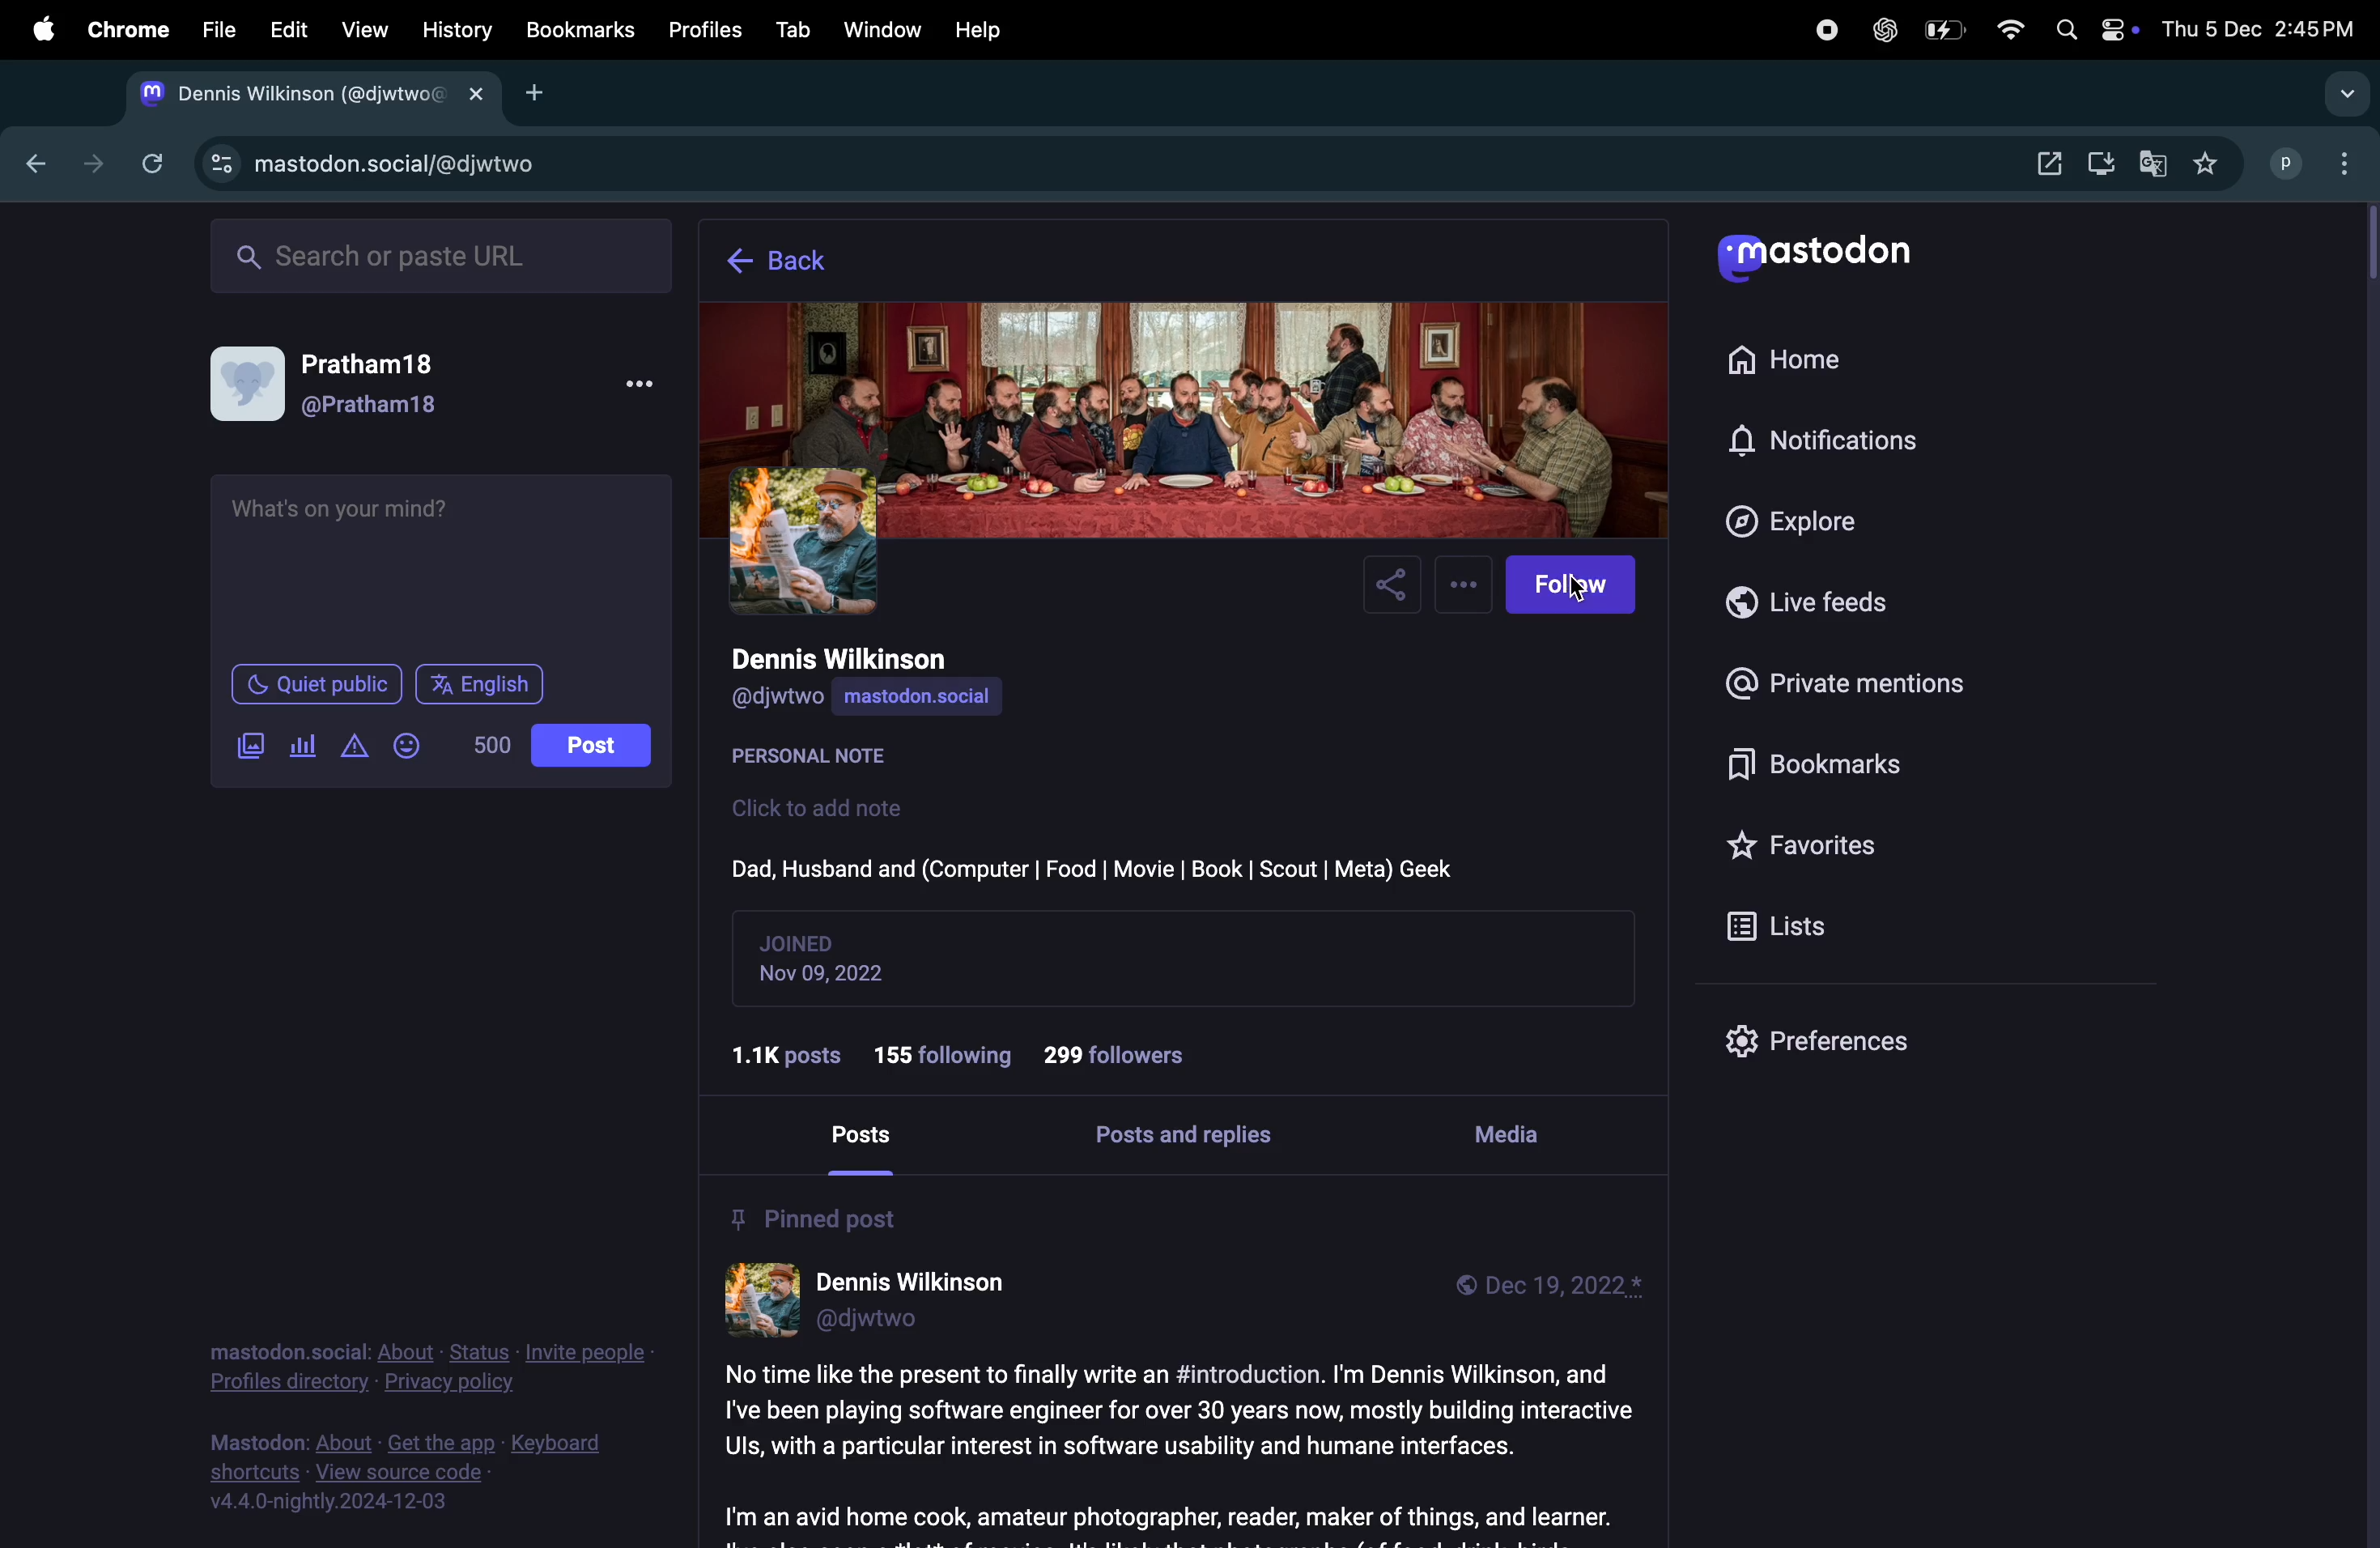 The width and height of the screenshot is (2380, 1548). What do you see at coordinates (825, 809) in the screenshot?
I see `click and note` at bounding box center [825, 809].